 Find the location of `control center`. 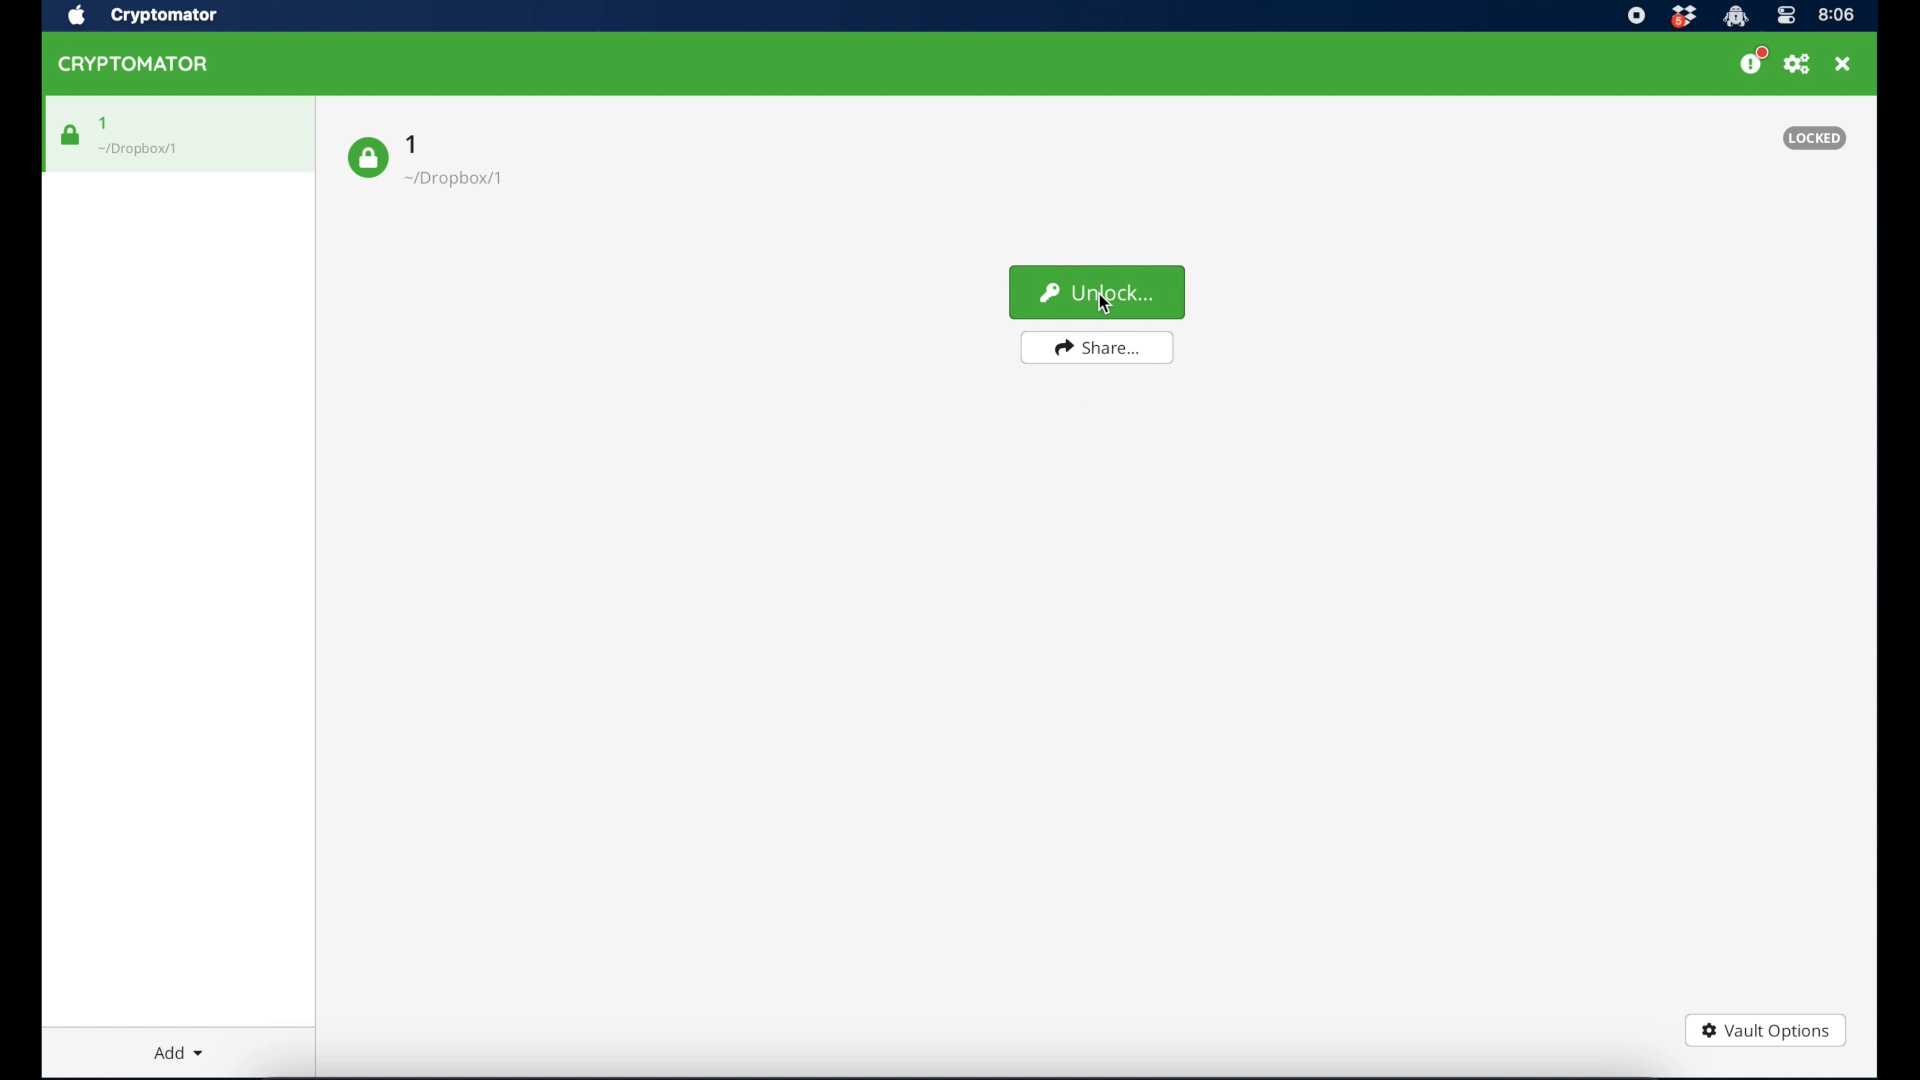

control center is located at coordinates (1785, 16).